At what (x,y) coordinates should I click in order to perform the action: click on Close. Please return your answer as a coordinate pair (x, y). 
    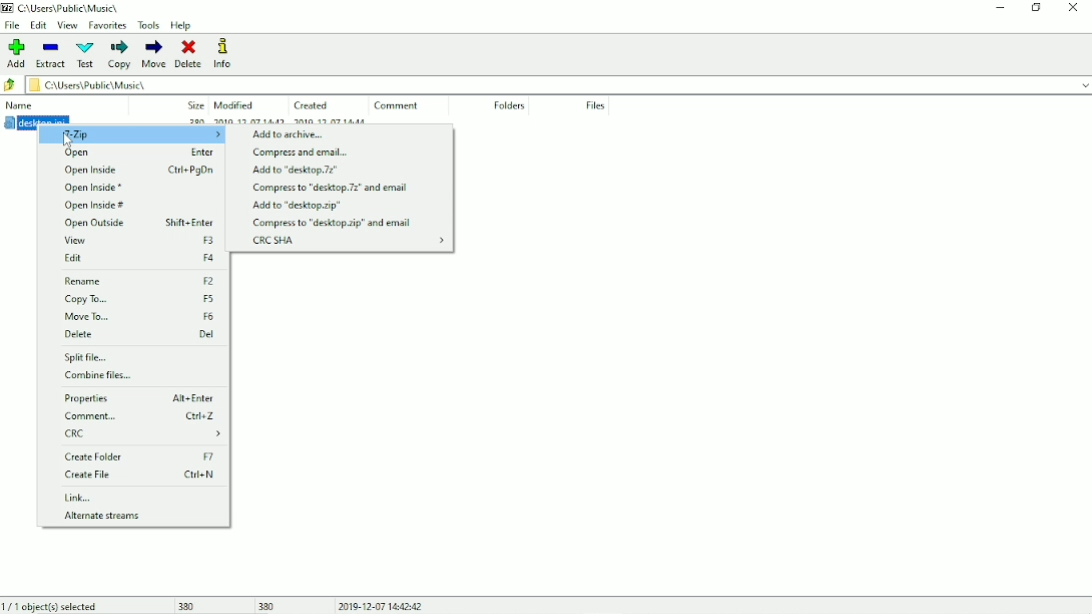
    Looking at the image, I should click on (1073, 8).